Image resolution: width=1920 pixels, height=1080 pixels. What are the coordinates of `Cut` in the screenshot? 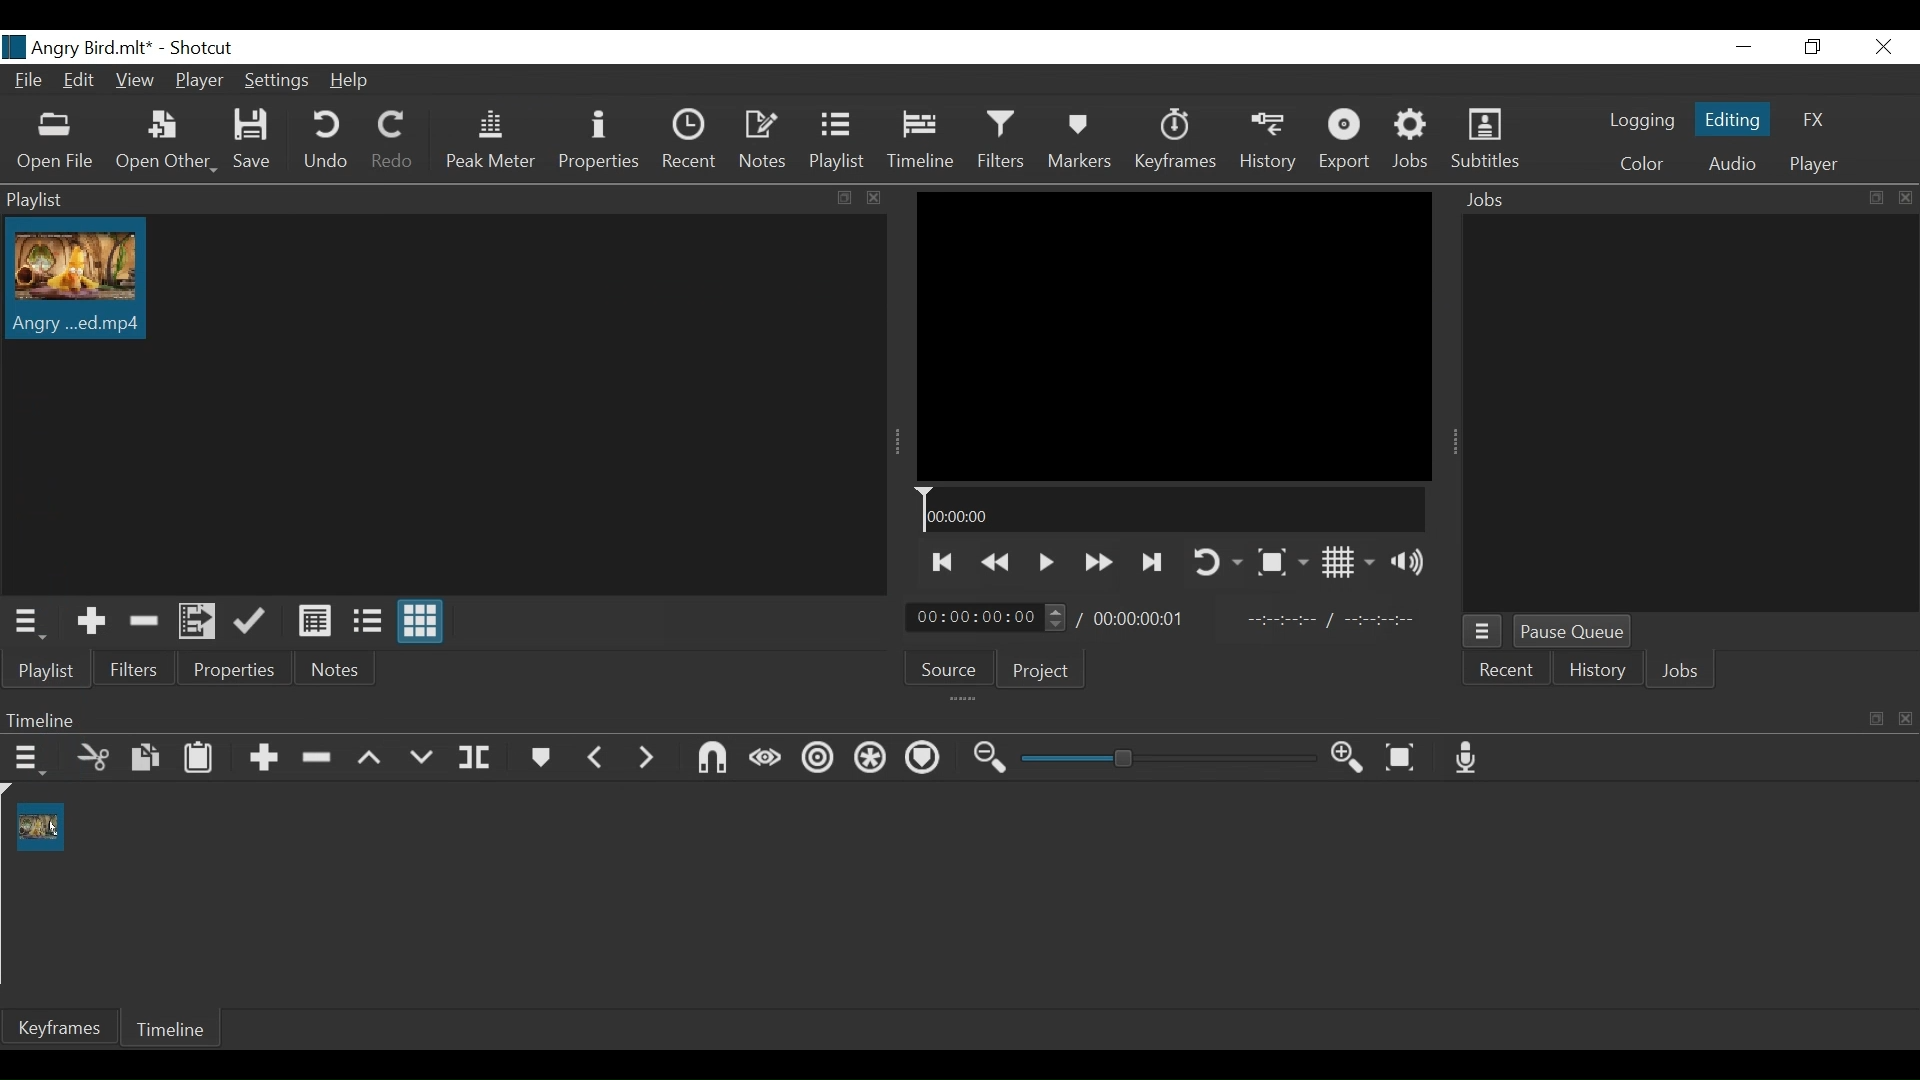 It's located at (93, 758).